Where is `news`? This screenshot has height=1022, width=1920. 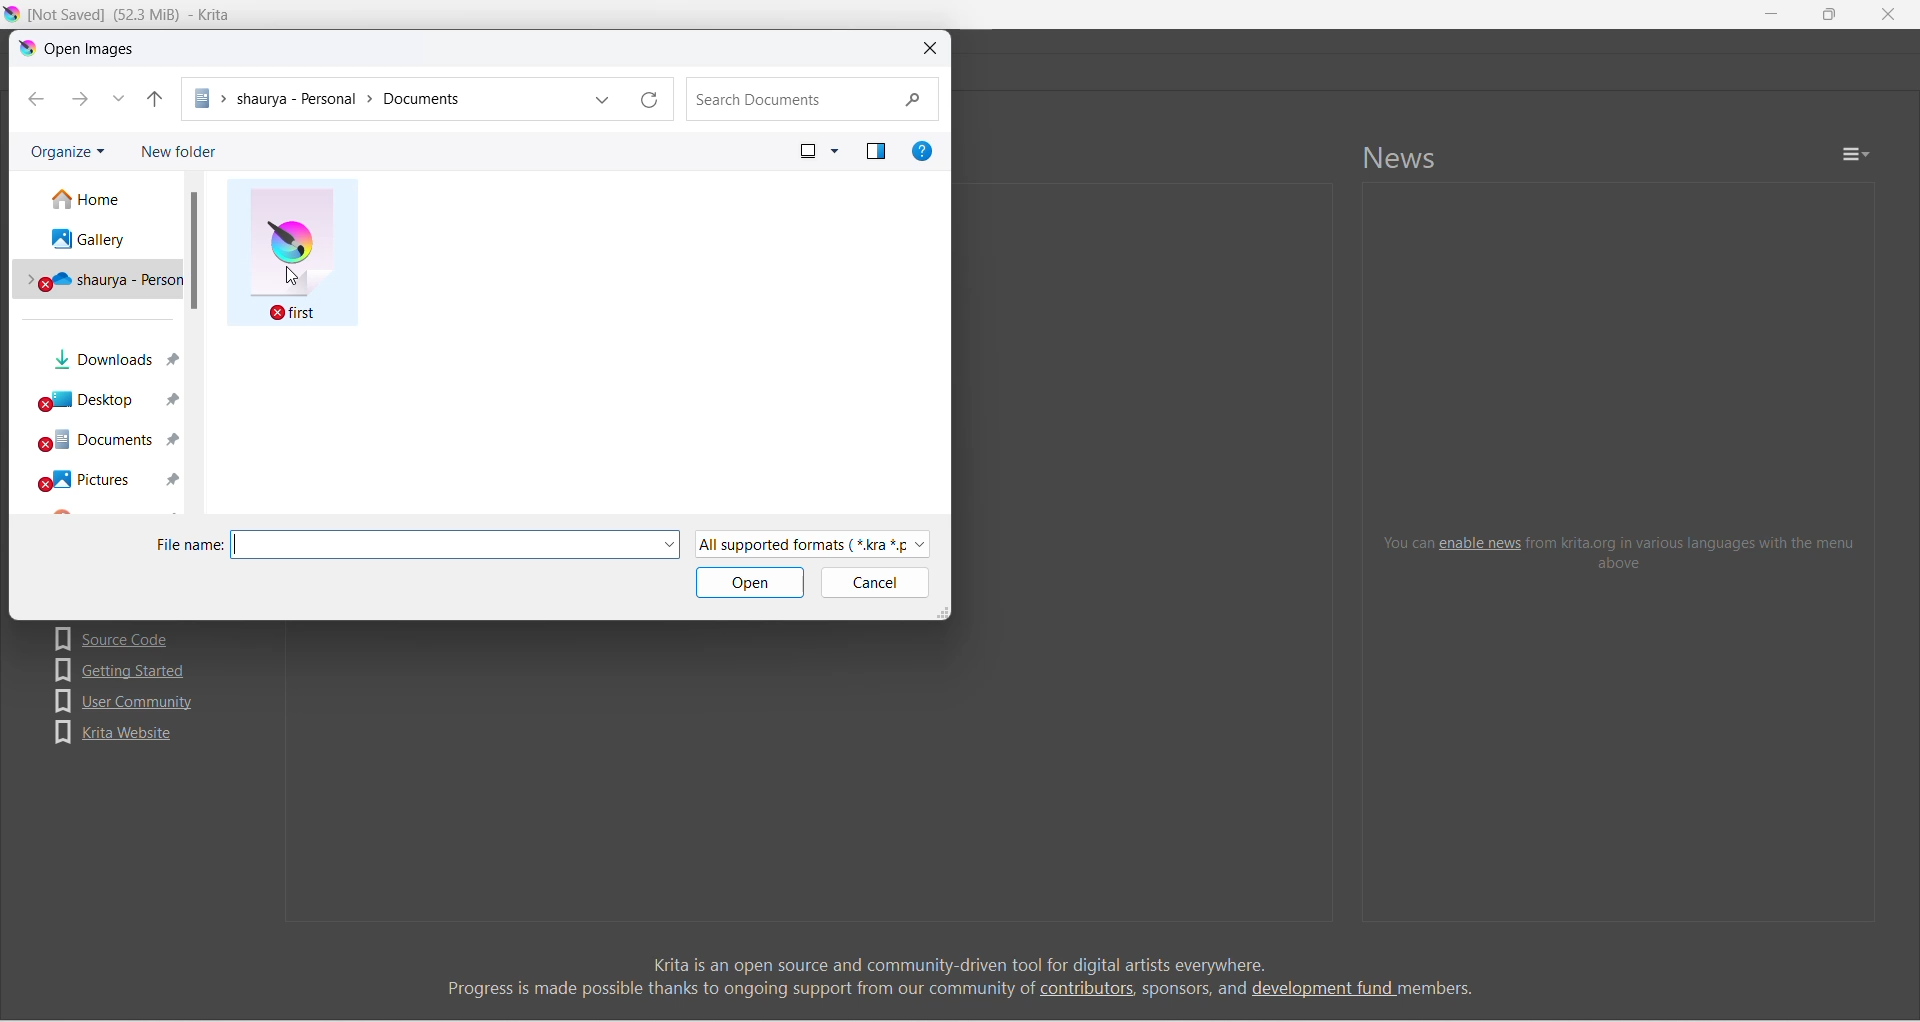
news is located at coordinates (1401, 157).